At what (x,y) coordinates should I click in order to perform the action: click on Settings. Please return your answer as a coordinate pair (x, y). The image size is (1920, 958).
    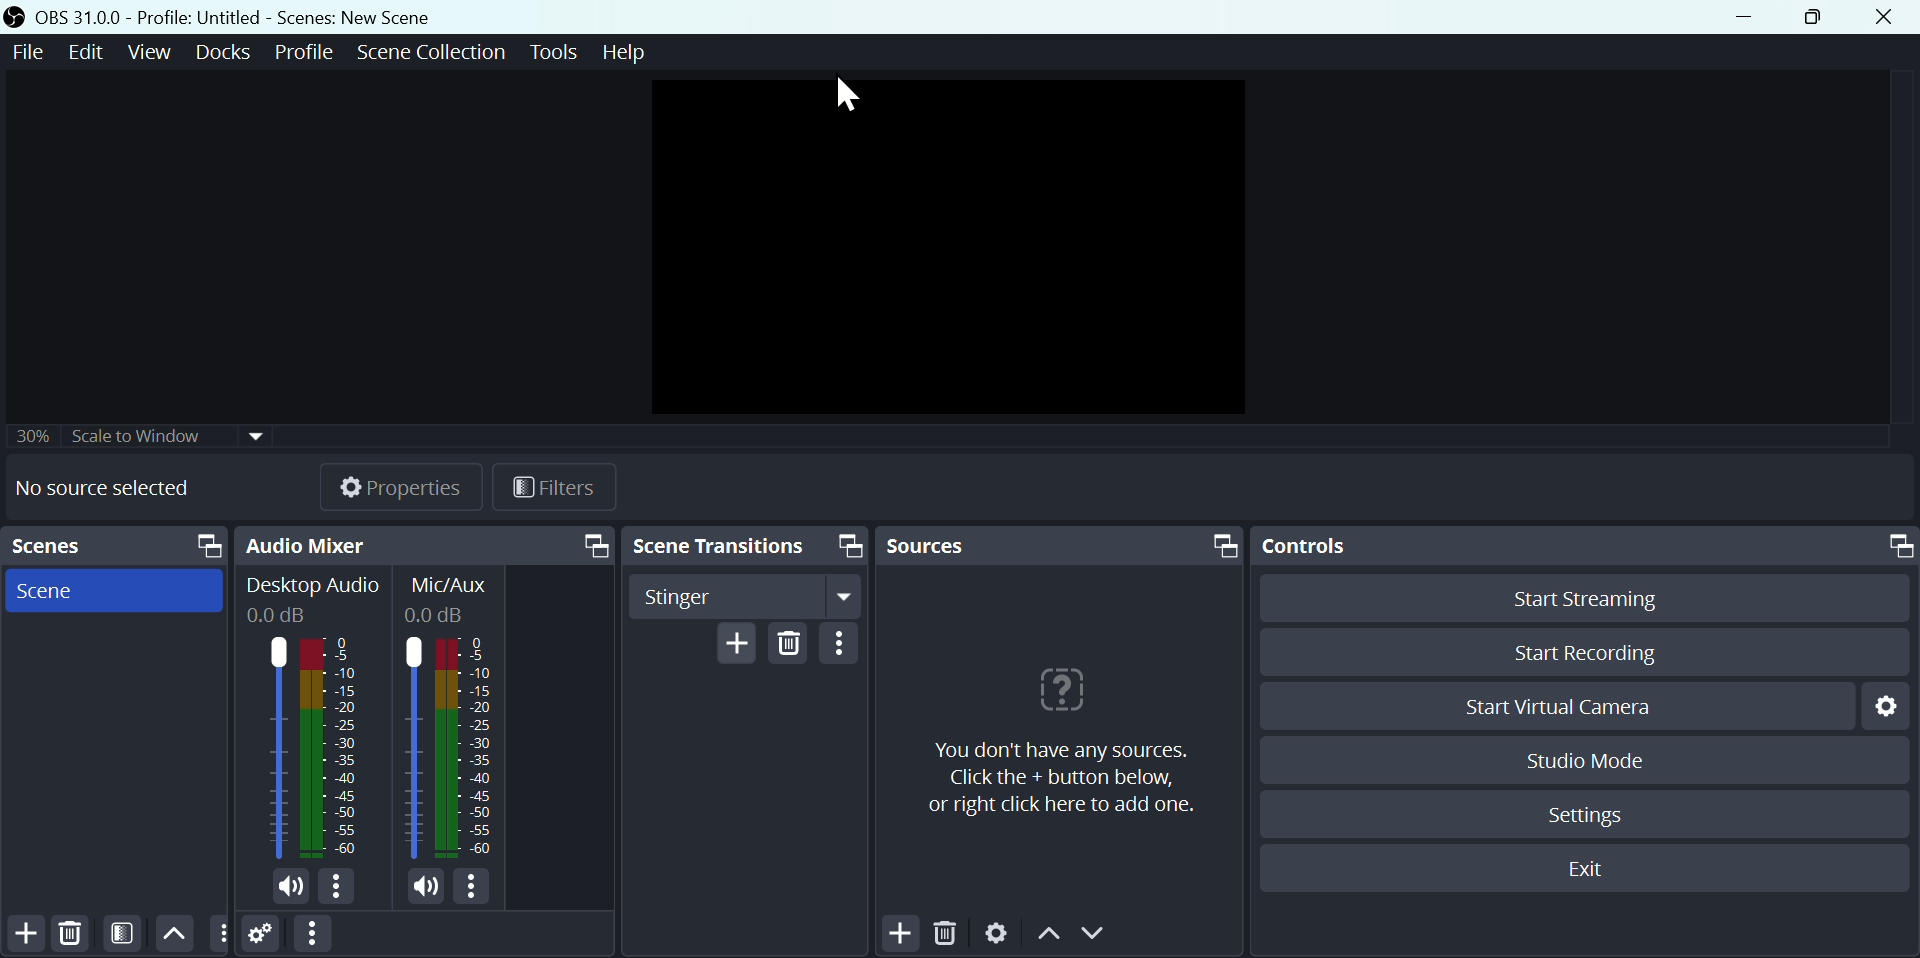
    Looking at the image, I should click on (1884, 704).